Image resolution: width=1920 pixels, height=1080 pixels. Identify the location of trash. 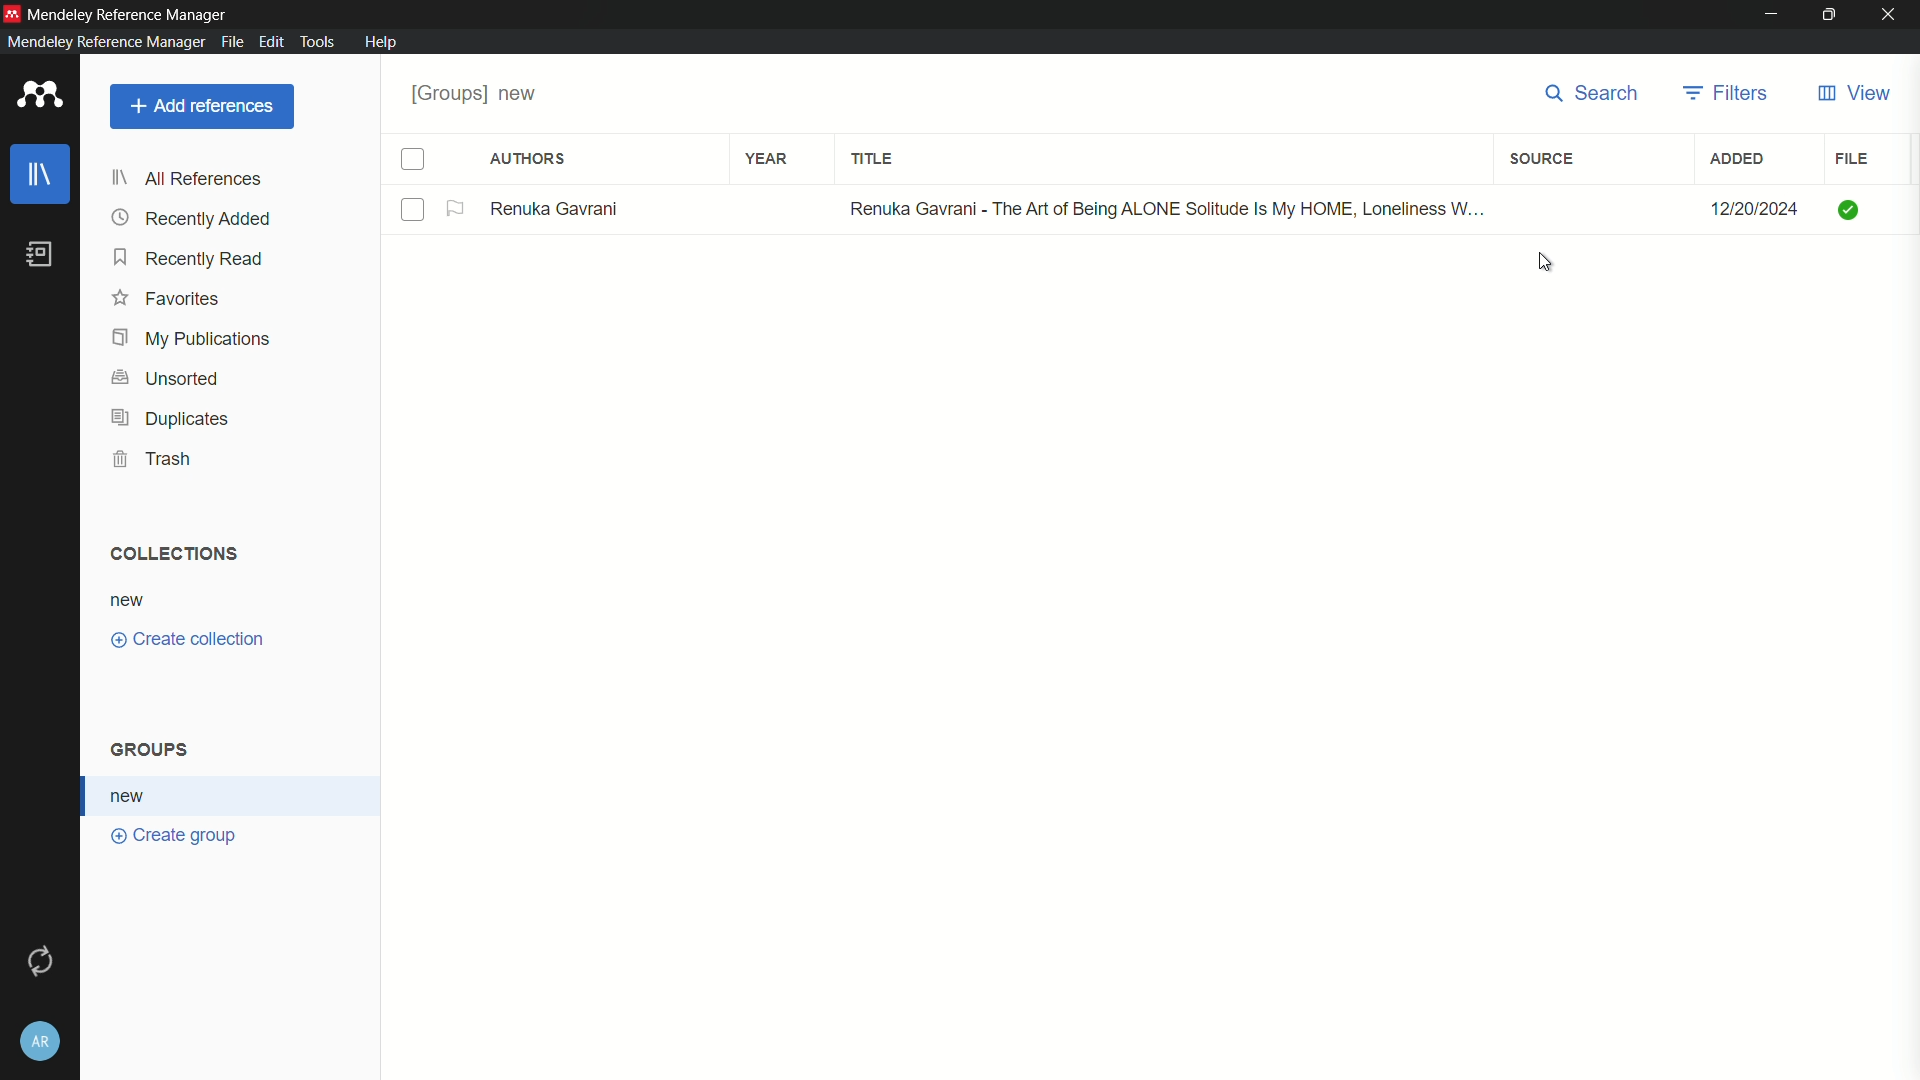
(151, 459).